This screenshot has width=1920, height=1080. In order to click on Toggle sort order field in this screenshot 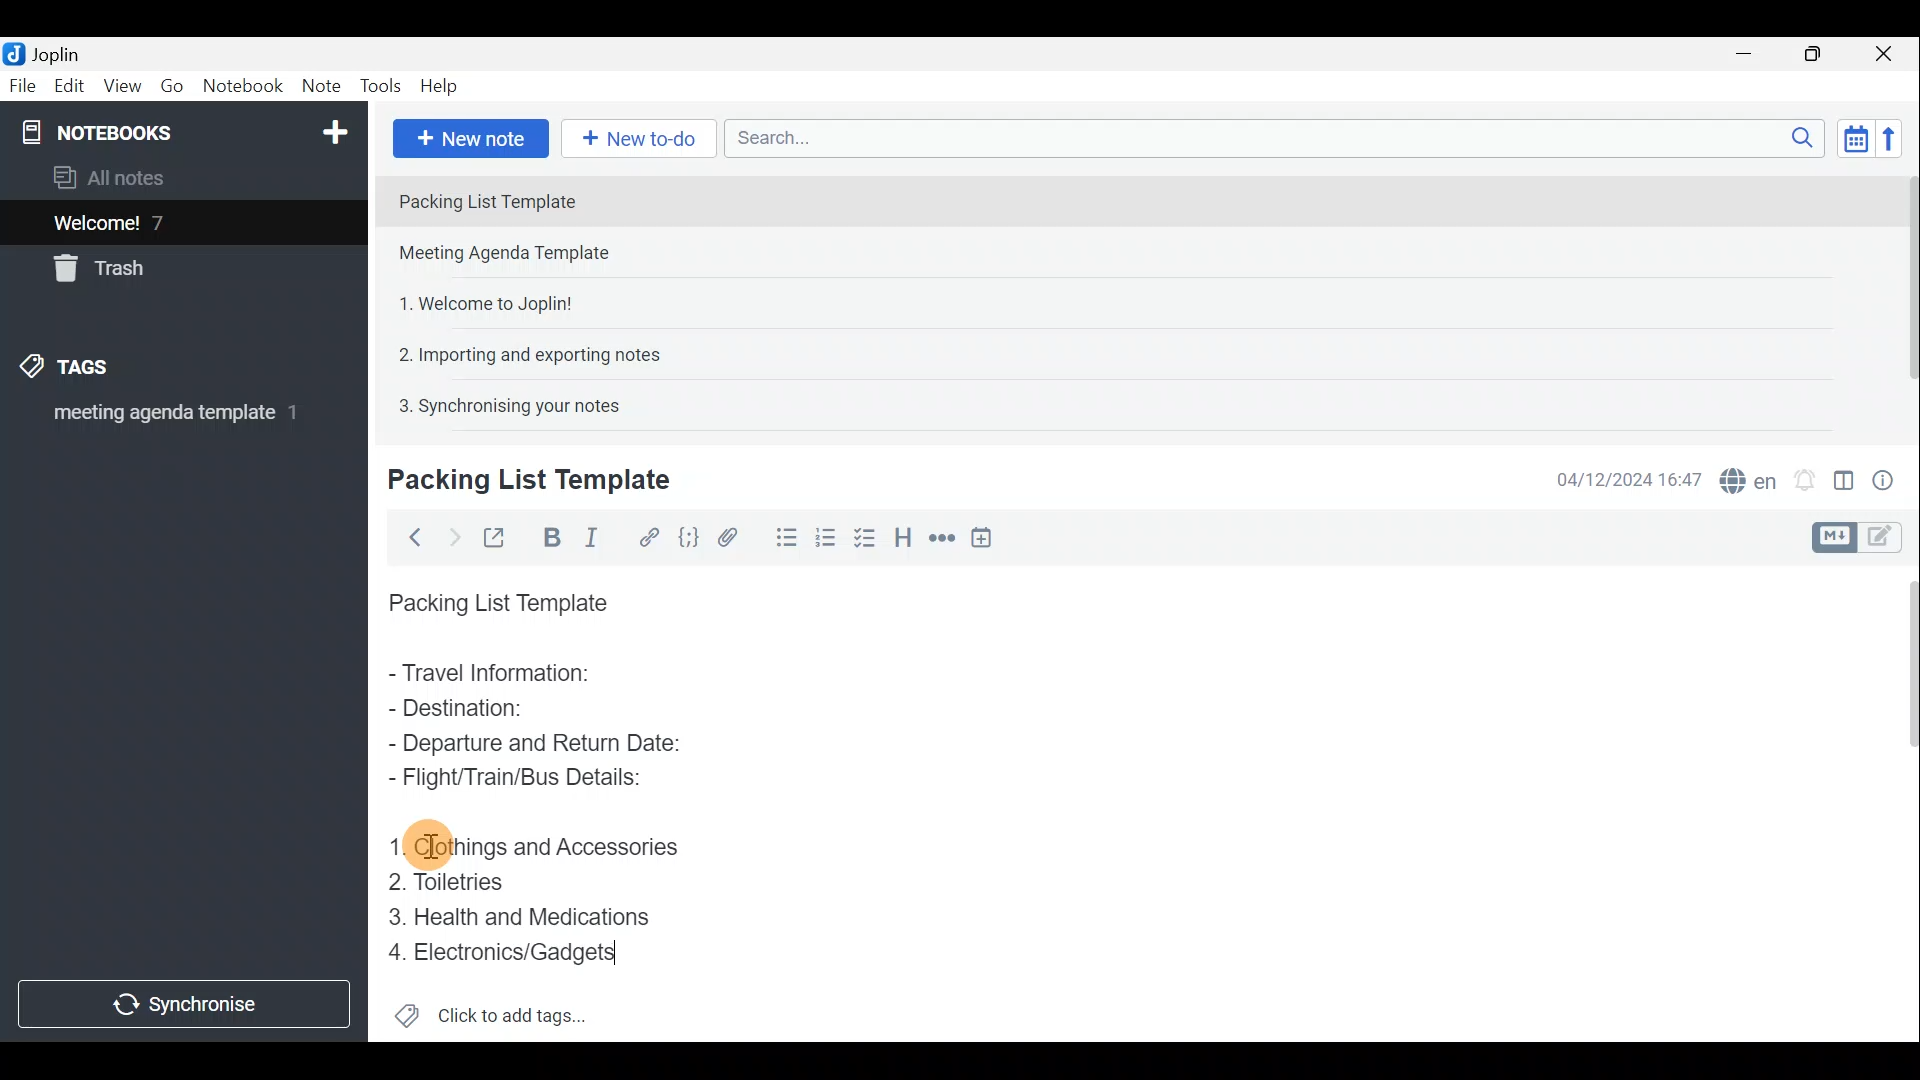, I will do `click(1849, 138)`.